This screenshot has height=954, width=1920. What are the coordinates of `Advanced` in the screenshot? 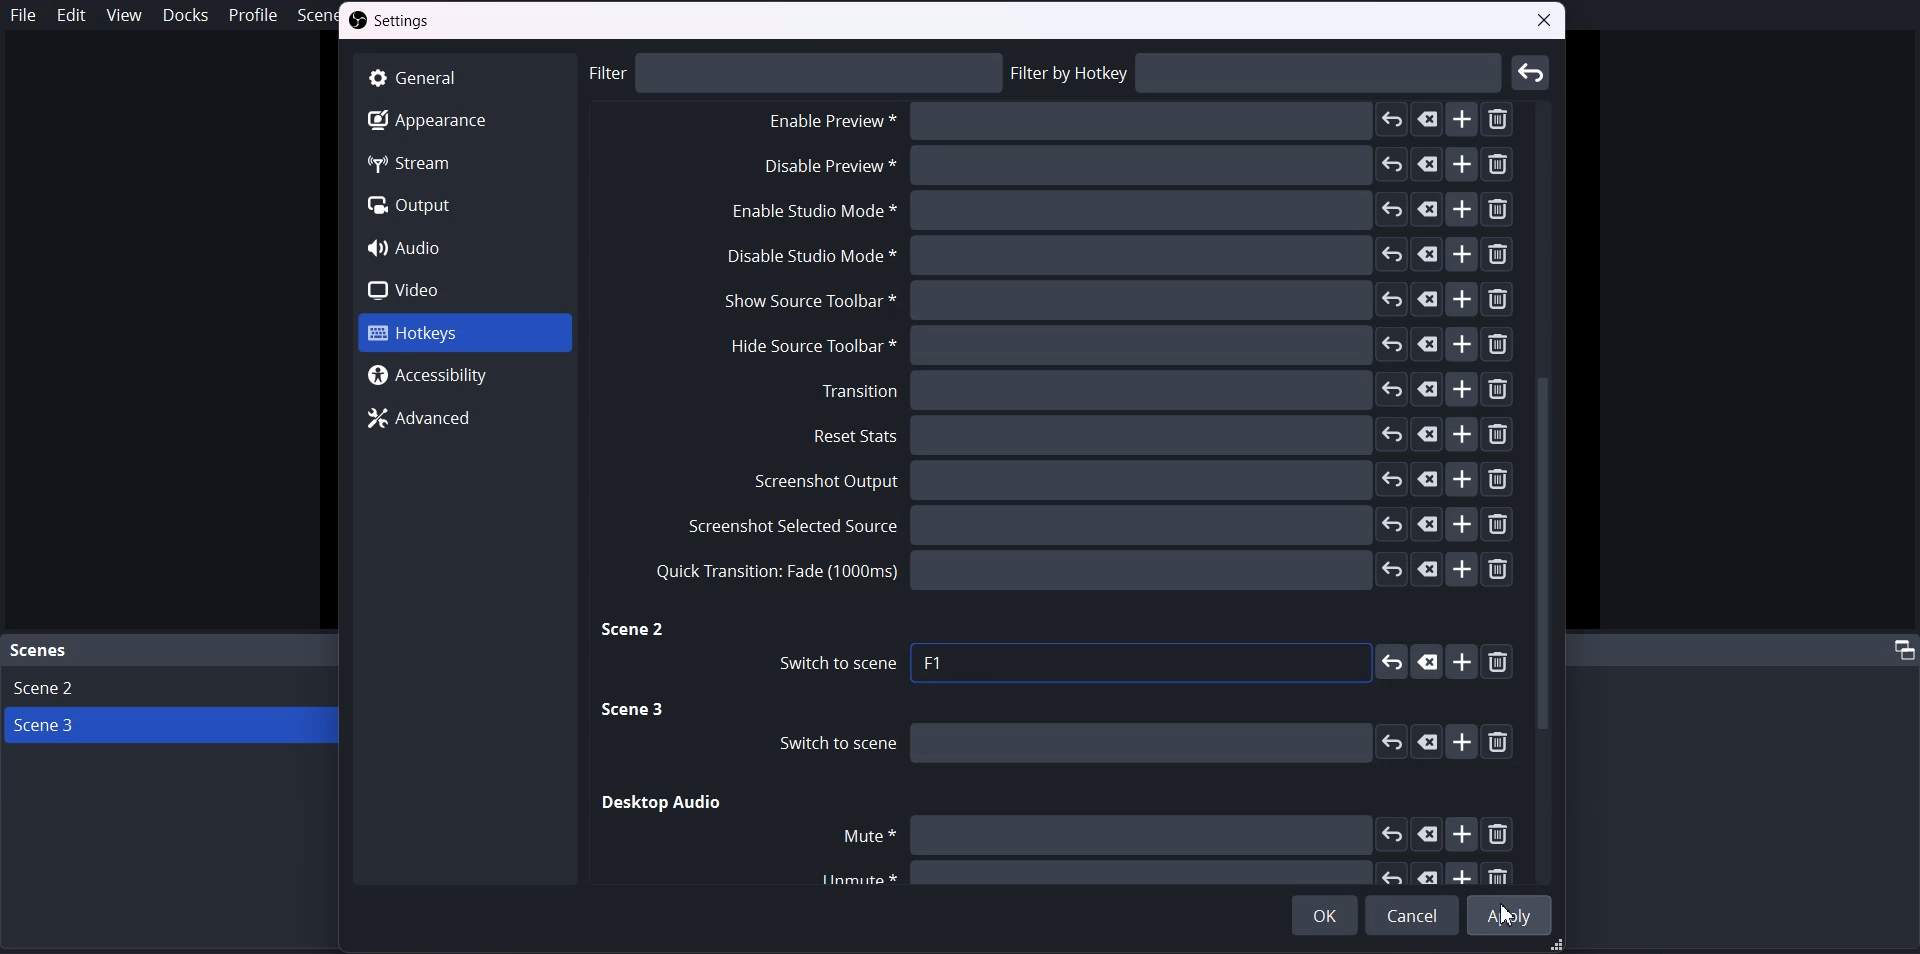 It's located at (467, 416).